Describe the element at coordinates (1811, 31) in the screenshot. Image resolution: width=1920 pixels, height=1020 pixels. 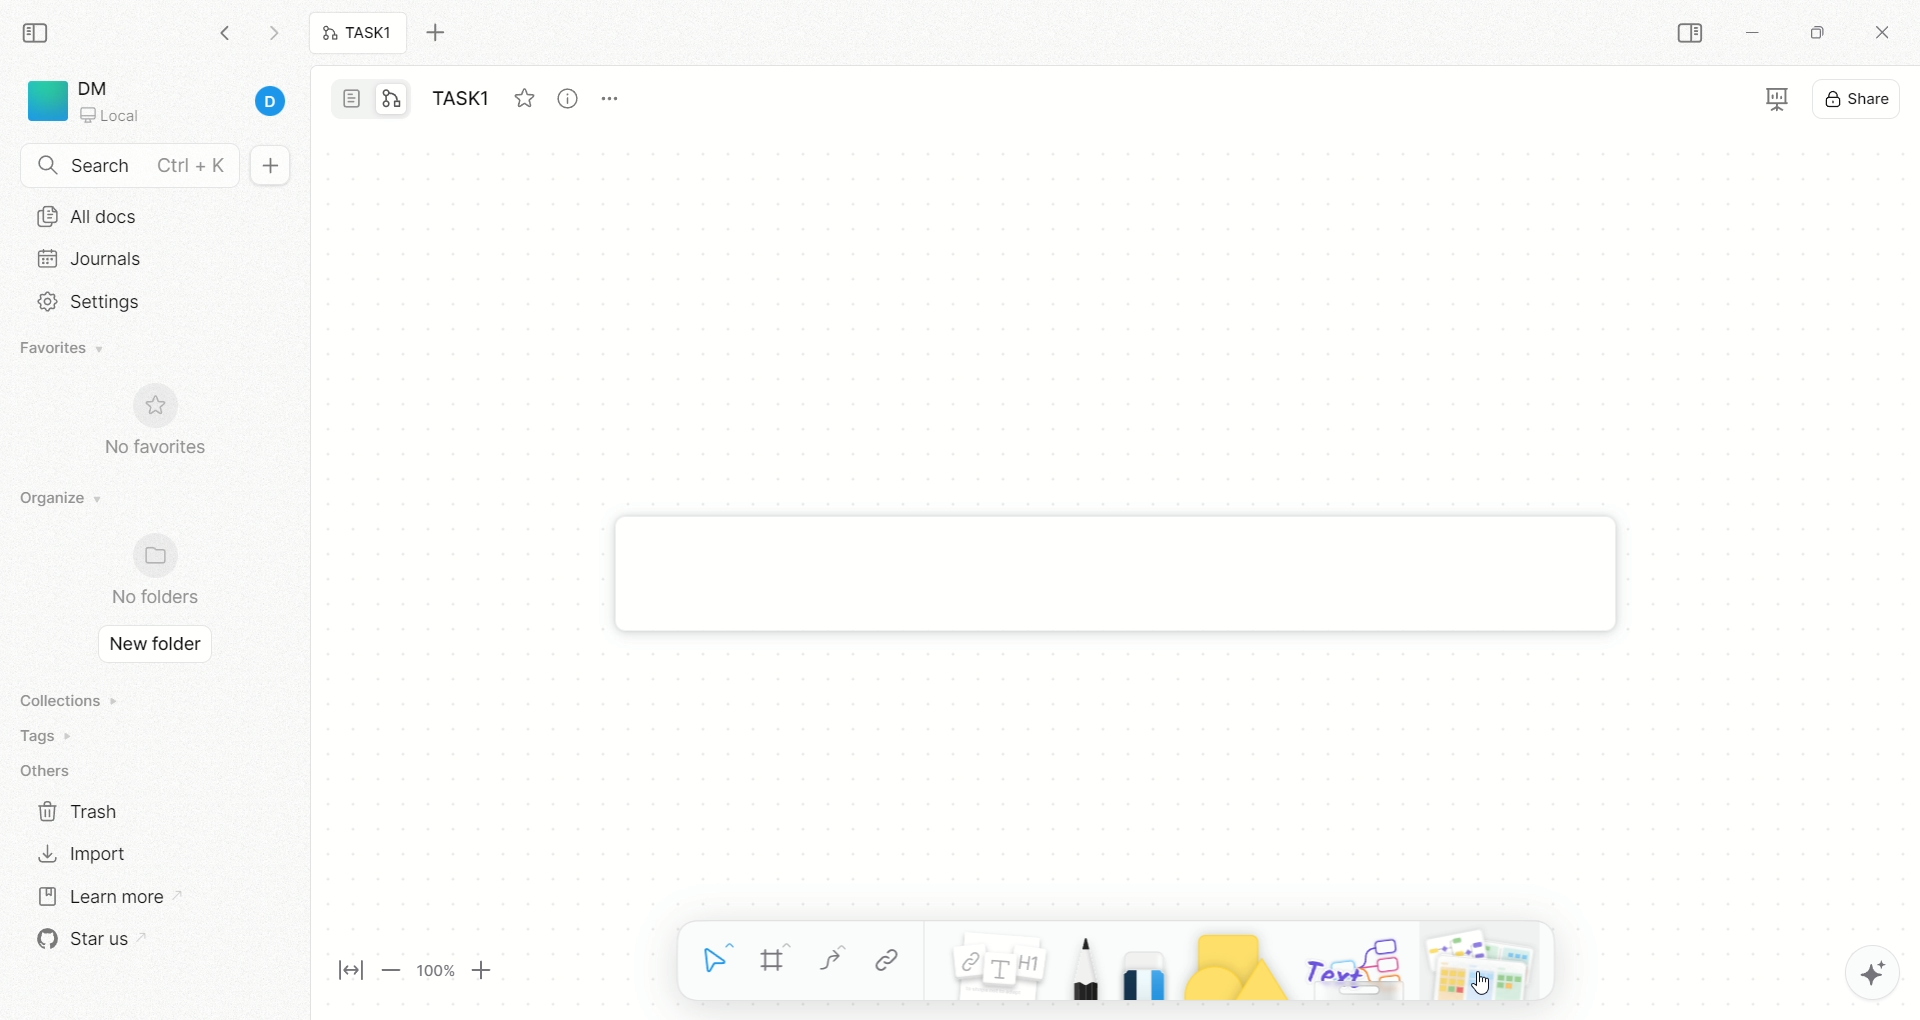
I see `maximize` at that location.